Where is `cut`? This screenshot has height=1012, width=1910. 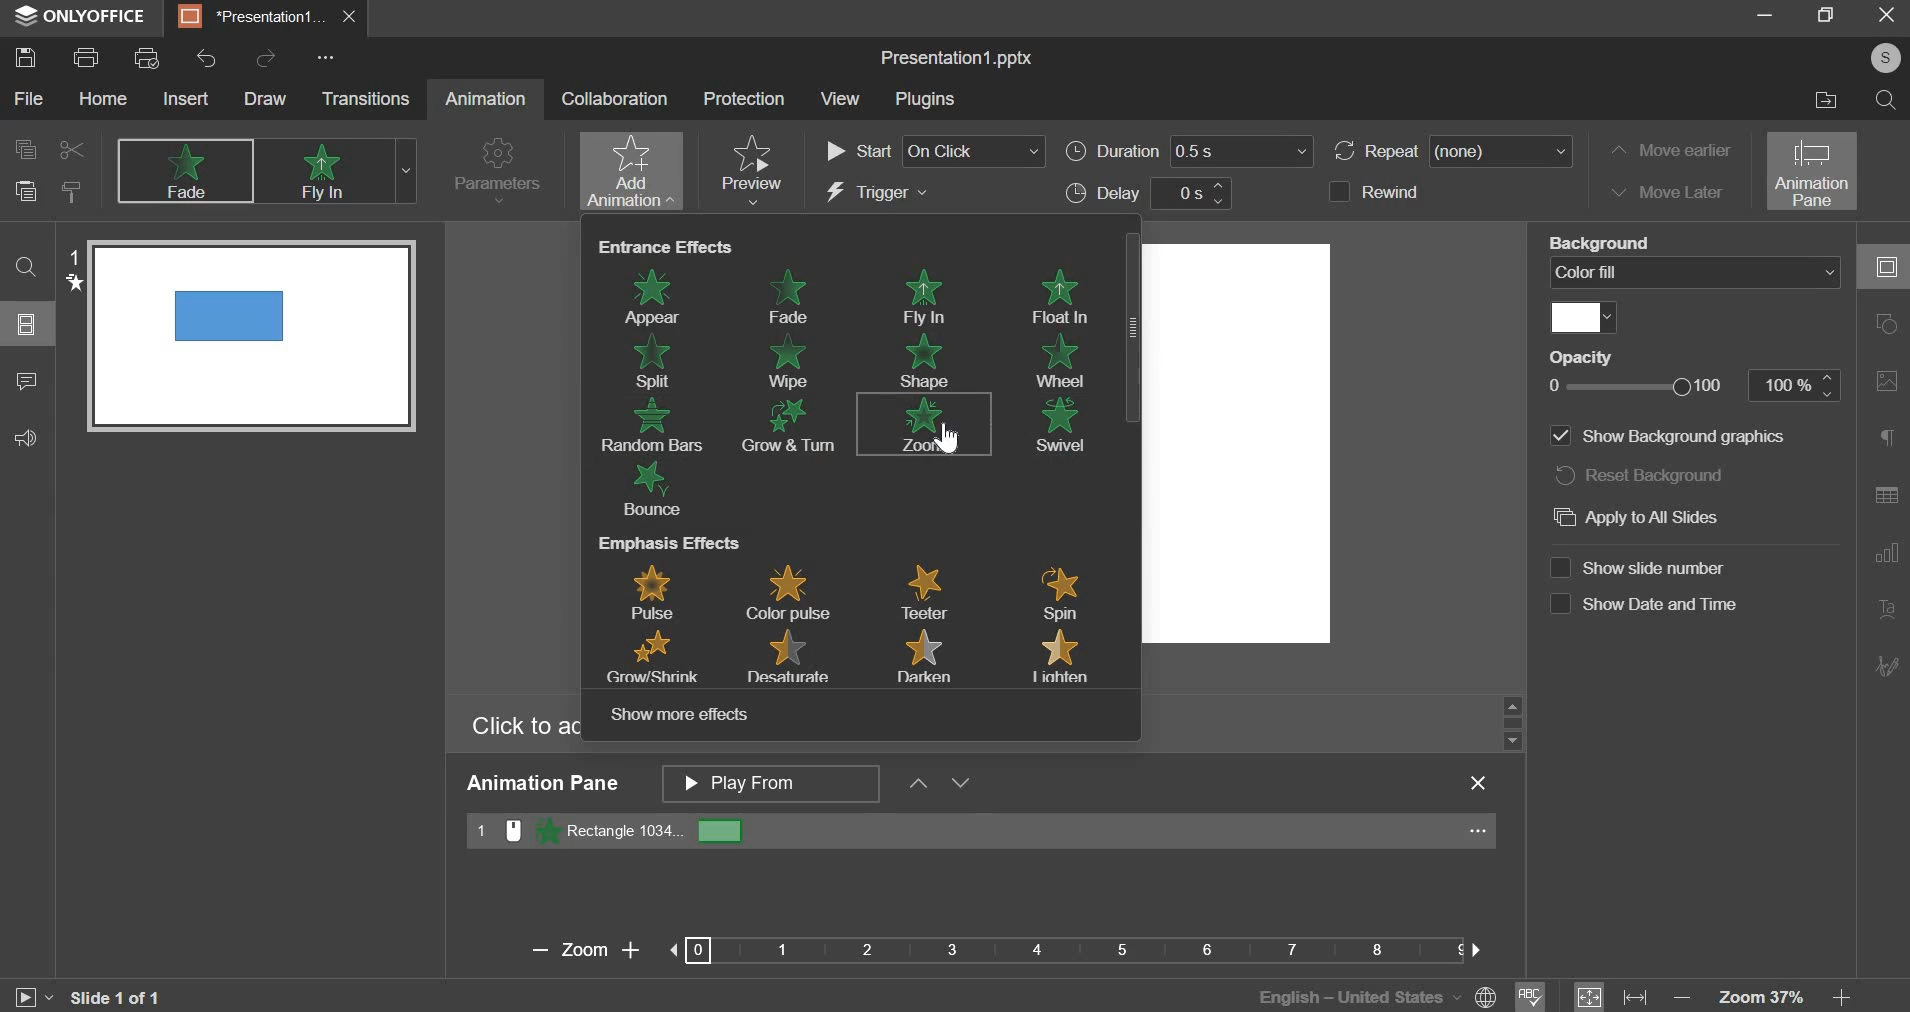
cut is located at coordinates (73, 149).